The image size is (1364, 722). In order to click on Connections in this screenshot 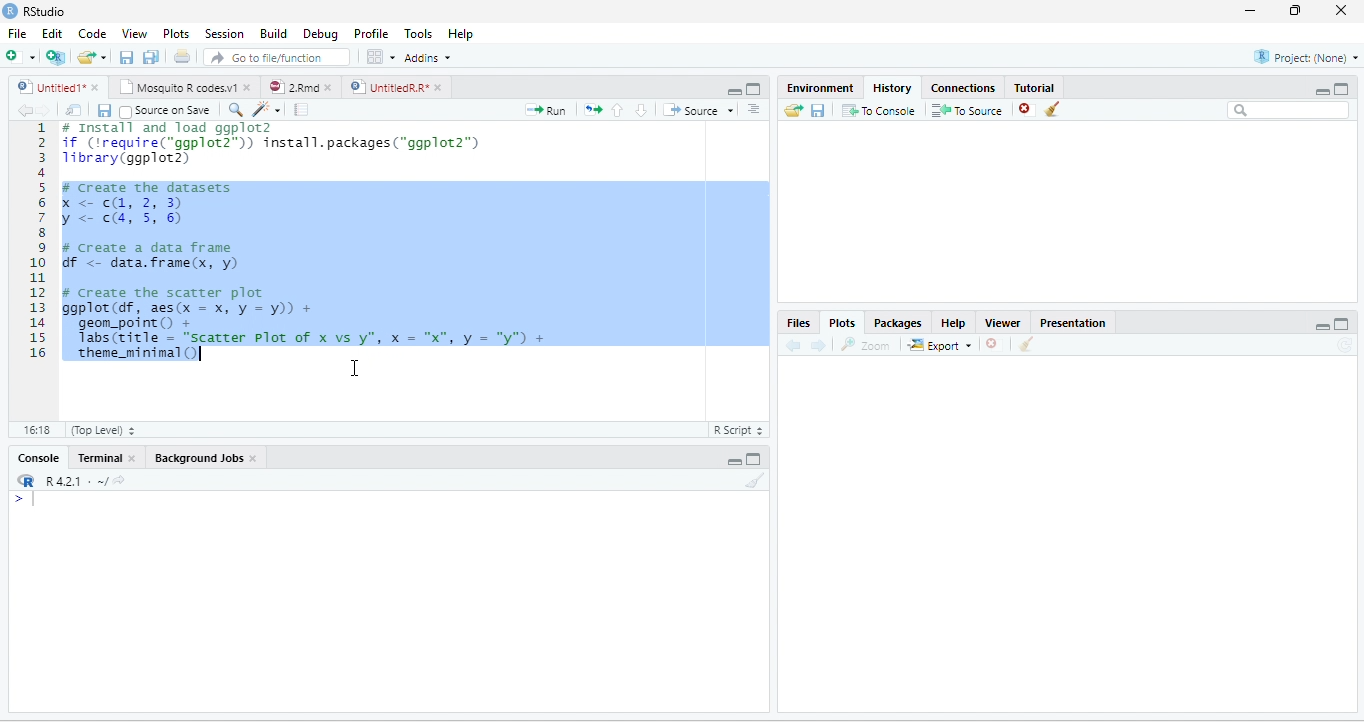, I will do `click(964, 87)`.